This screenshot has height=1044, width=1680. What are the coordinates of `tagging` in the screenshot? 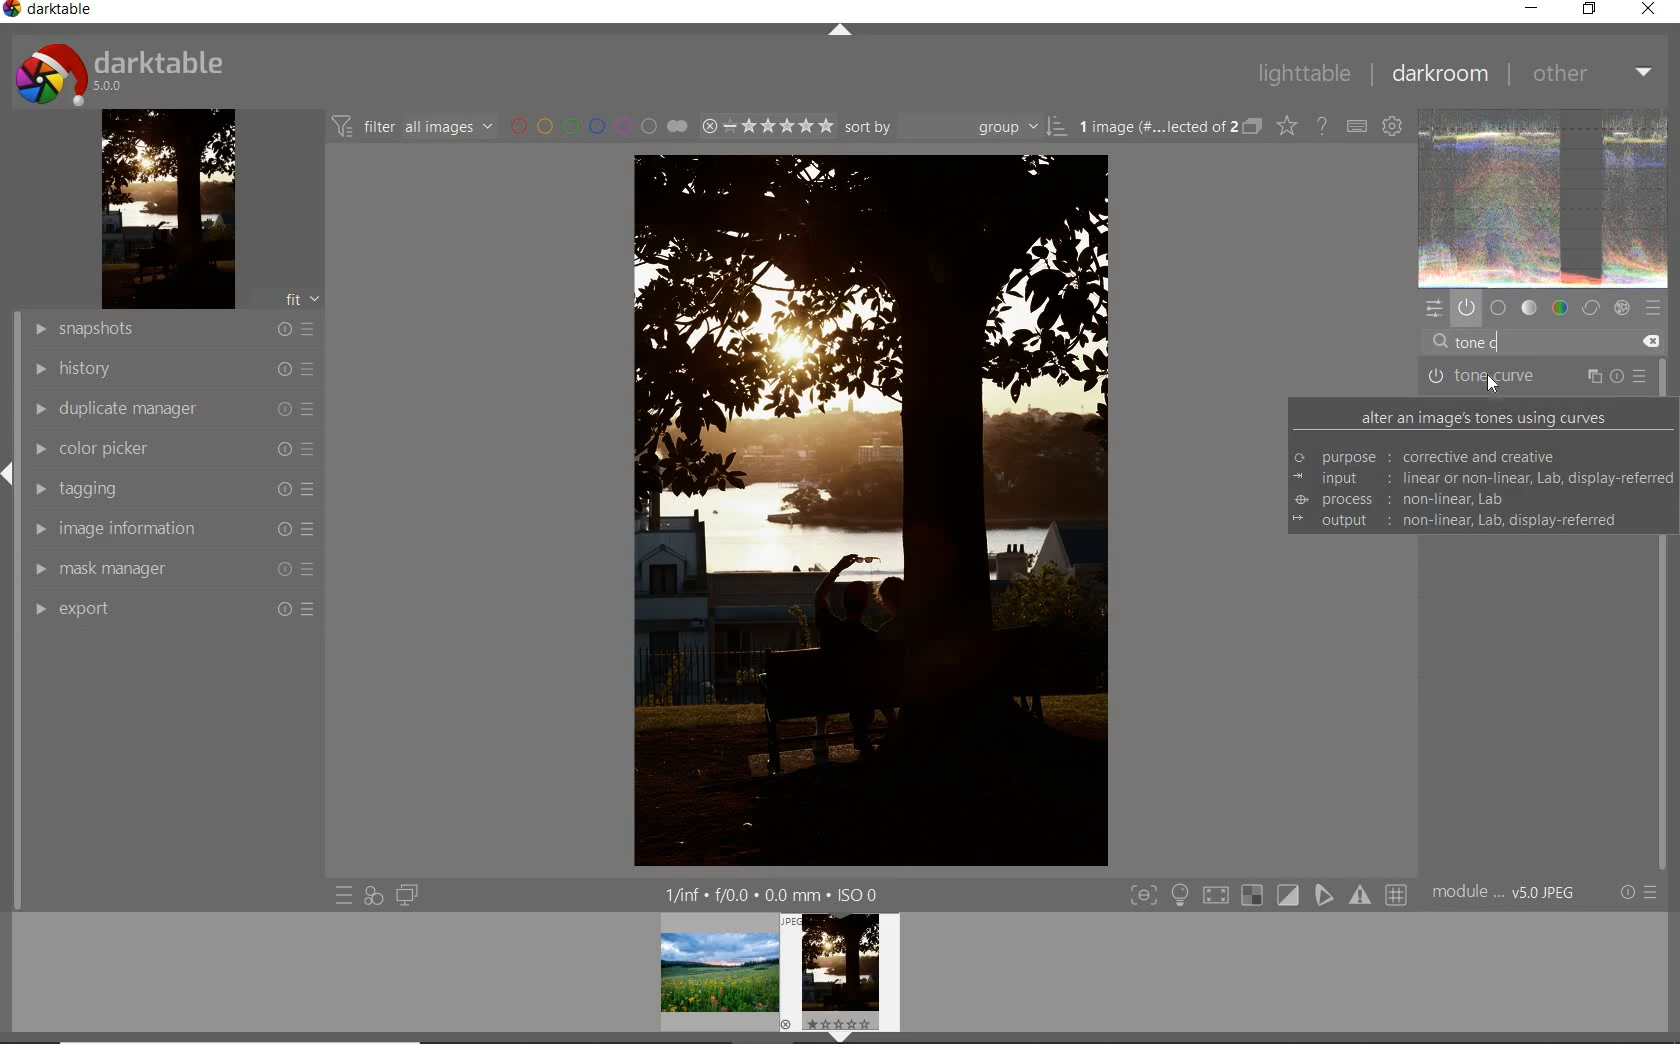 It's located at (169, 487).